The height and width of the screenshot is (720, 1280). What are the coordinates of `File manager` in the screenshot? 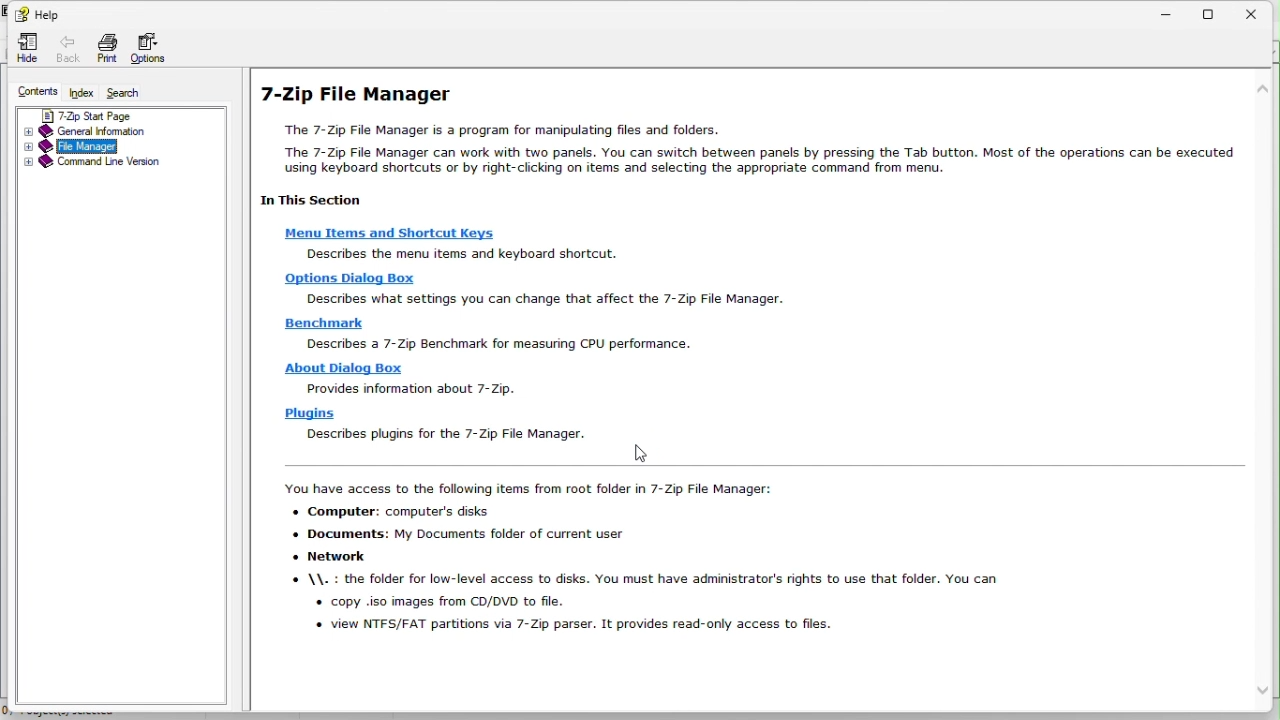 It's located at (114, 145).